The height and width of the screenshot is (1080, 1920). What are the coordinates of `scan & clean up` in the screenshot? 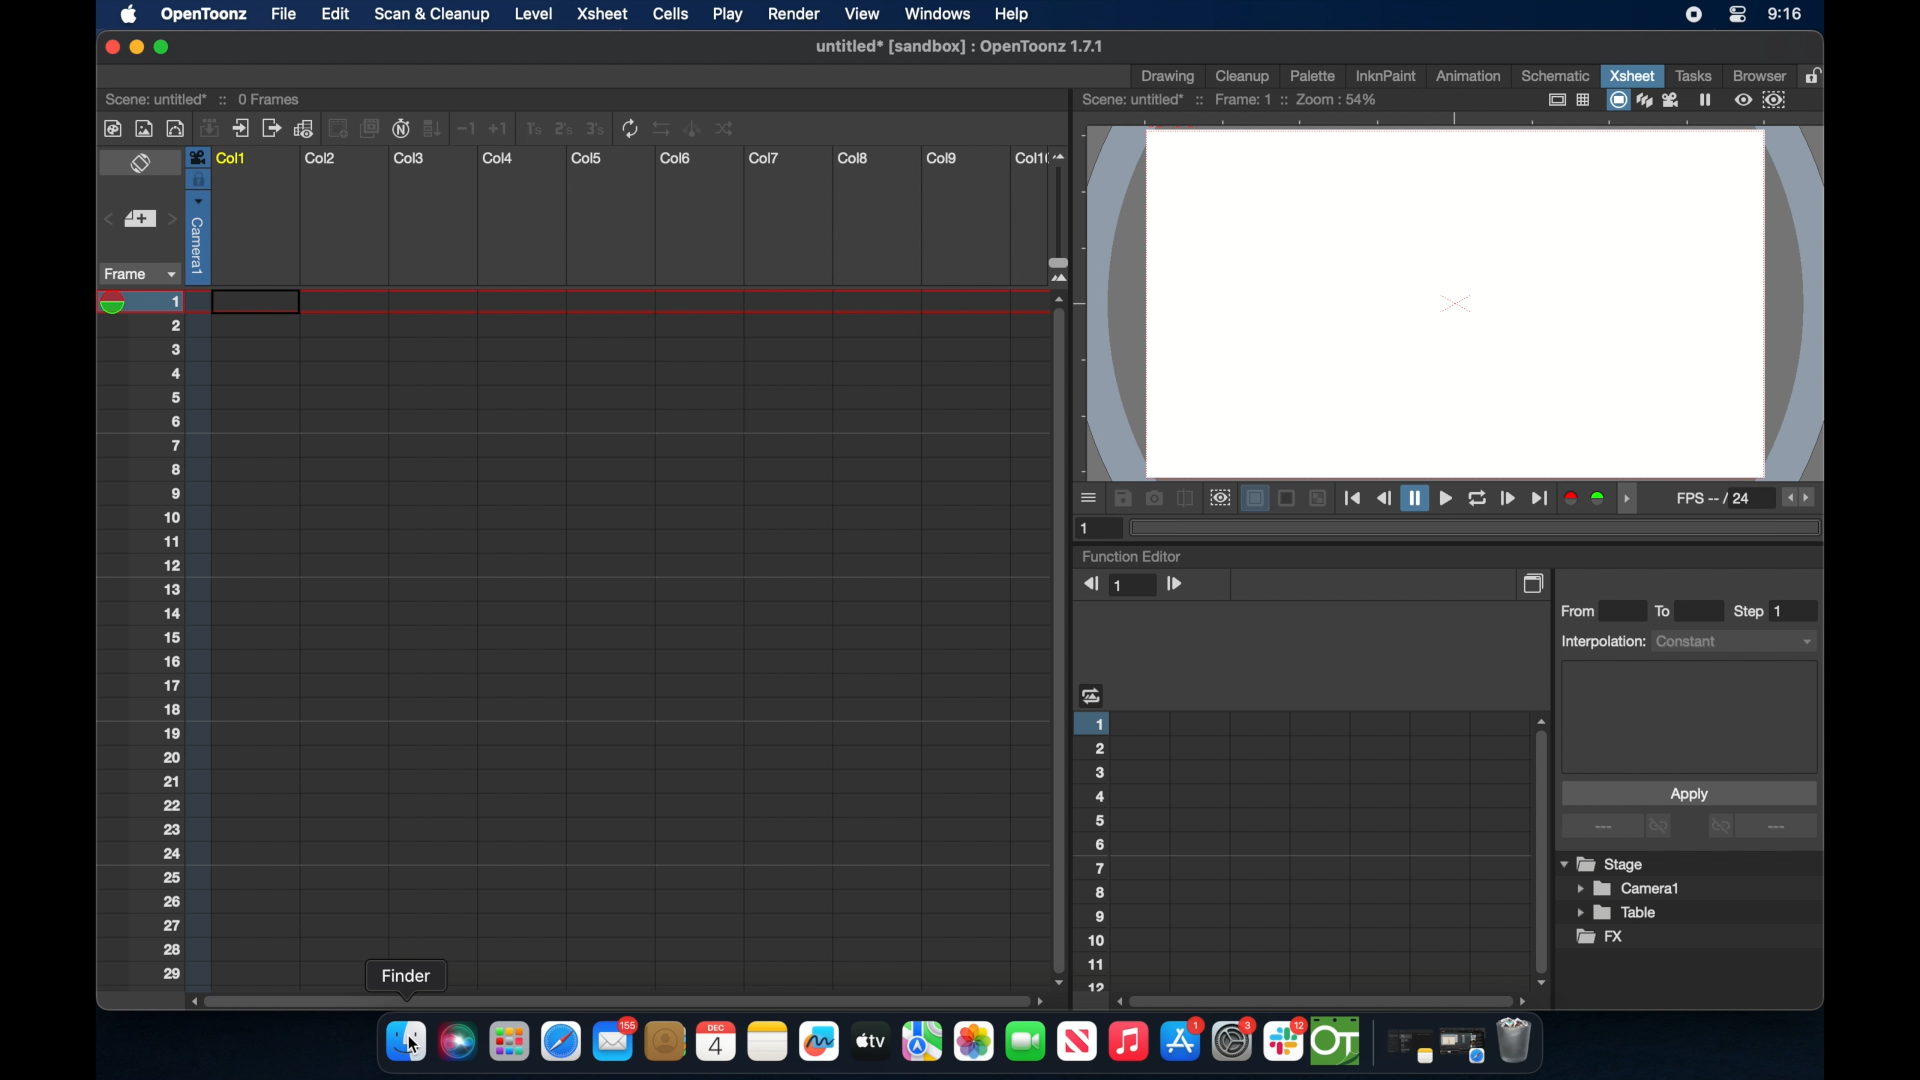 It's located at (431, 16).